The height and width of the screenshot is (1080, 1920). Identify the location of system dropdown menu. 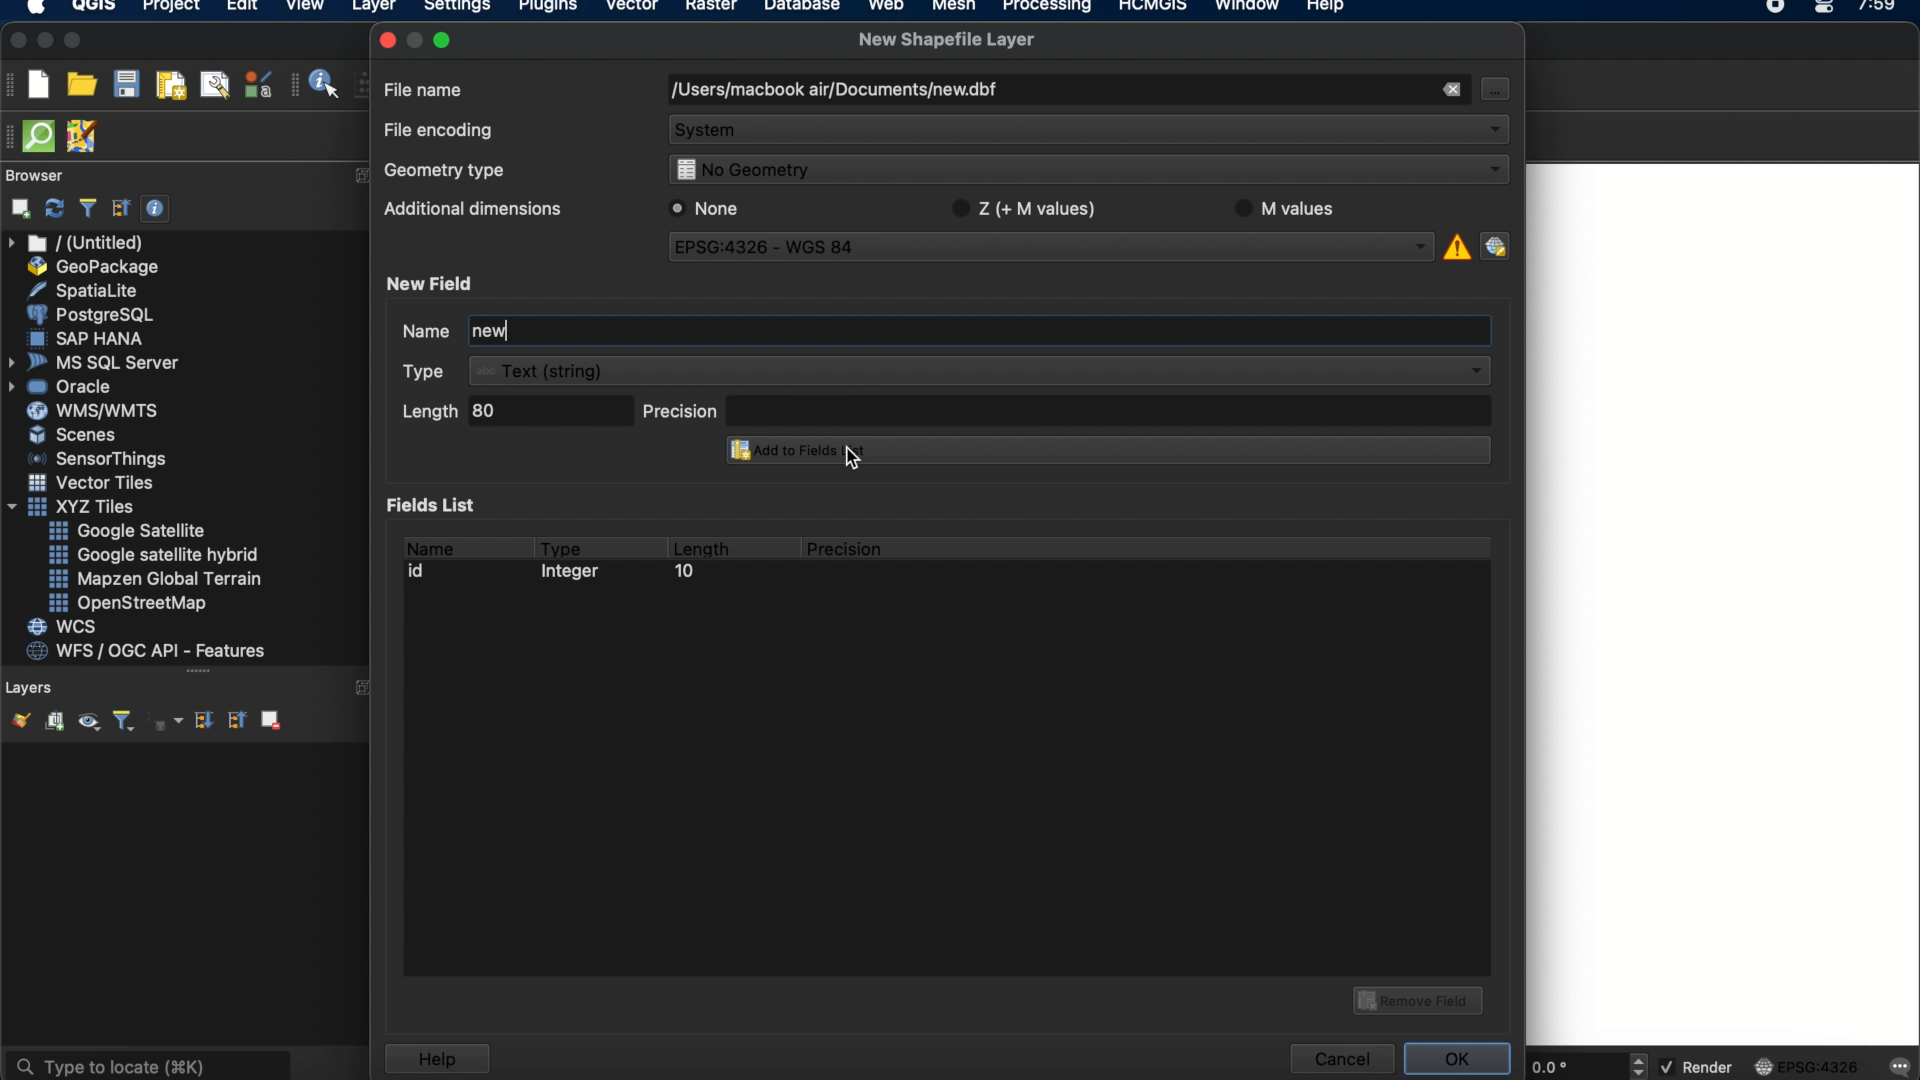
(1090, 132).